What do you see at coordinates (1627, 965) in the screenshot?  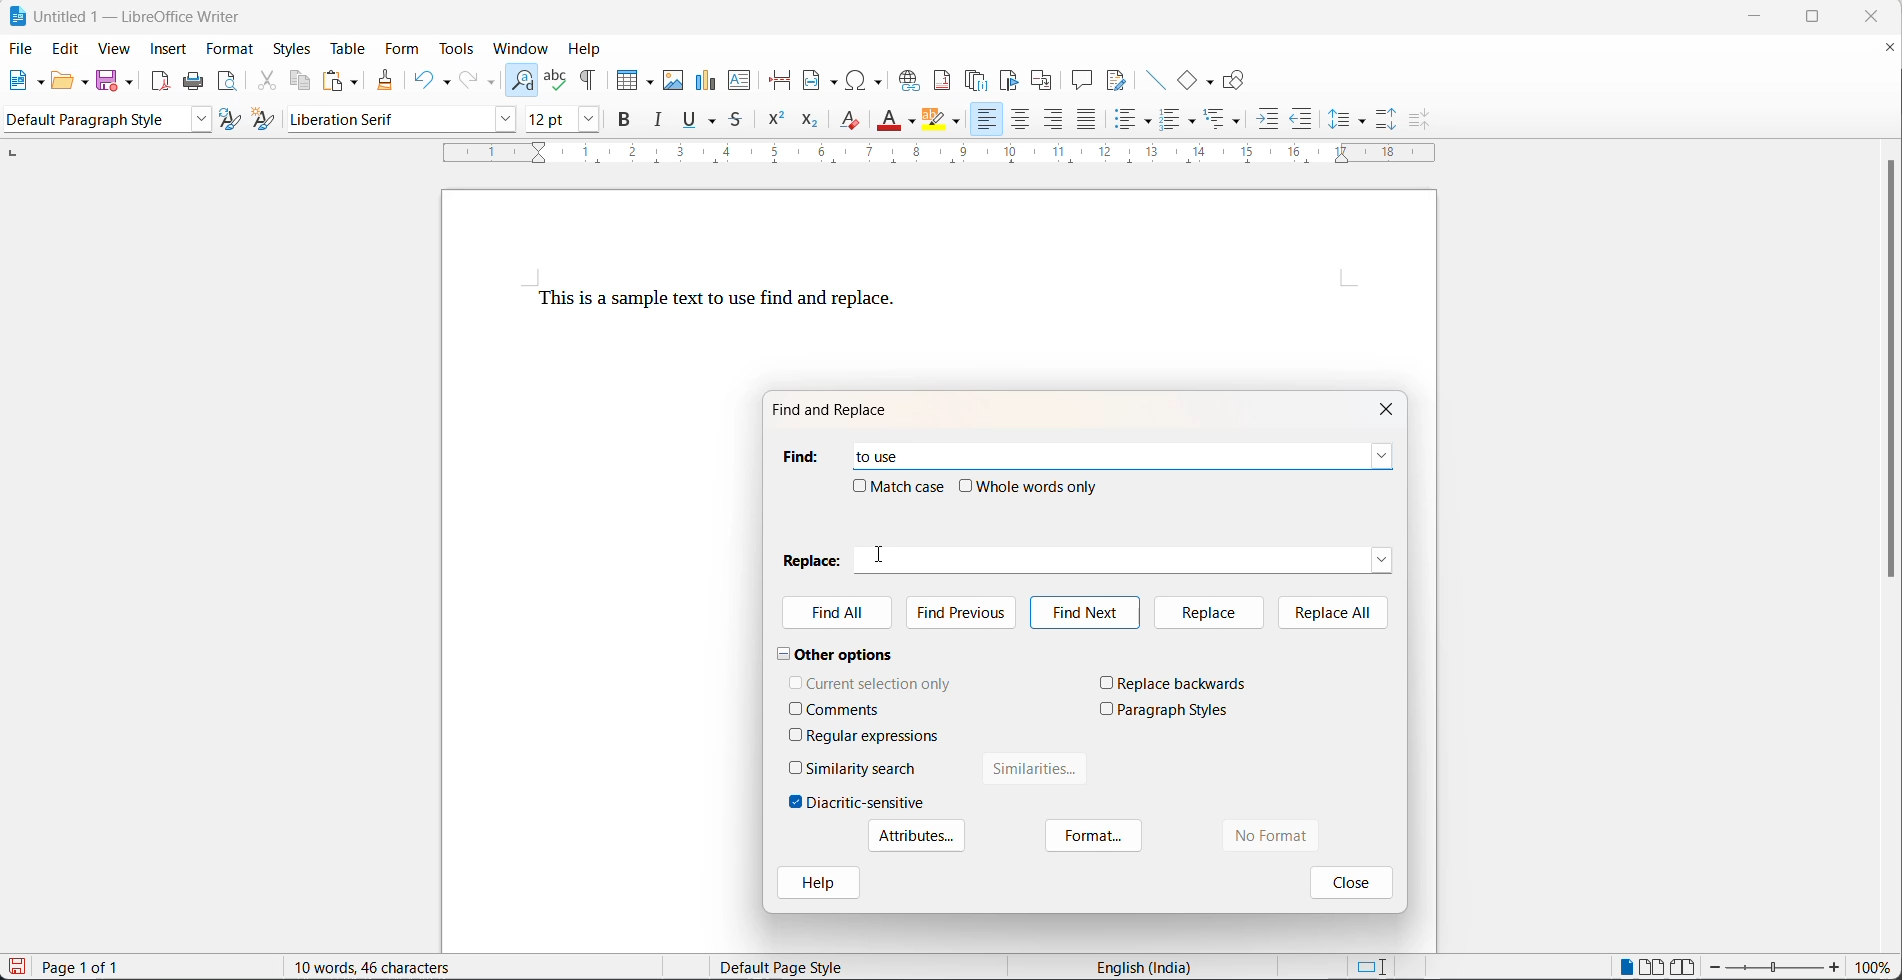 I see `single page view` at bounding box center [1627, 965].